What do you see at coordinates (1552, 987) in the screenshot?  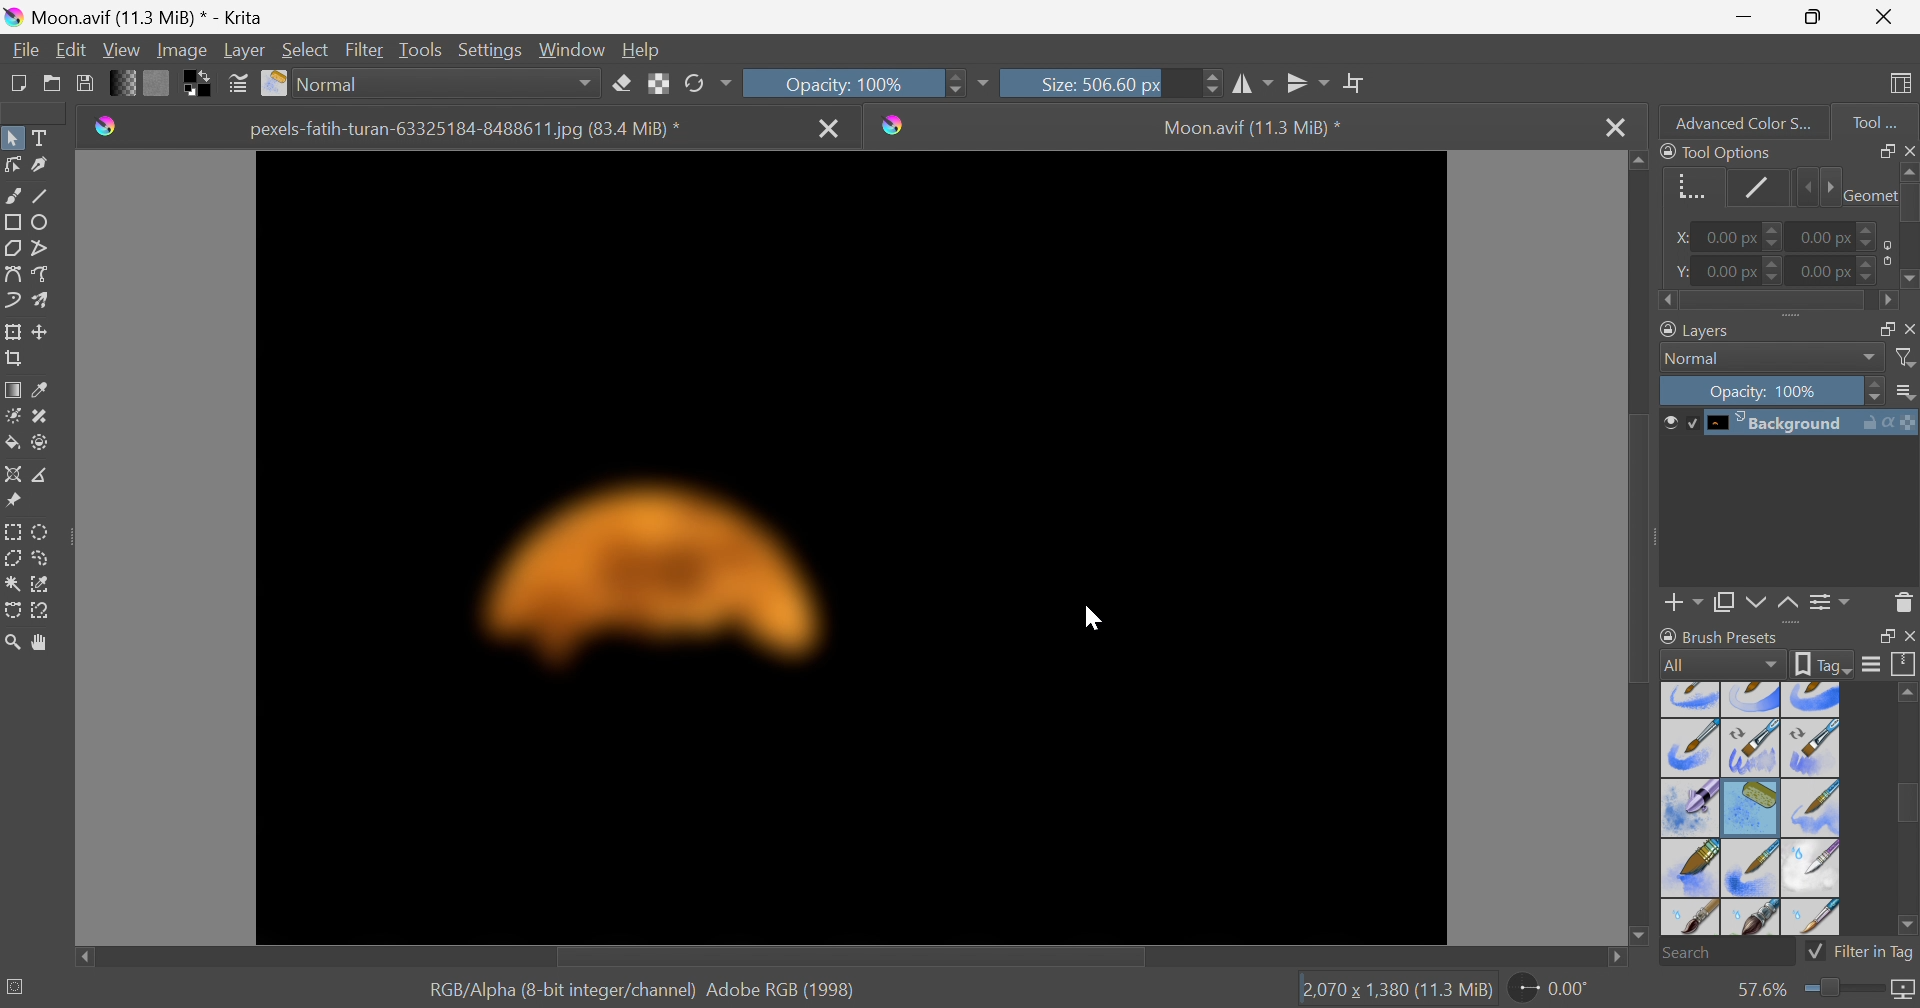 I see `0.00°` at bounding box center [1552, 987].